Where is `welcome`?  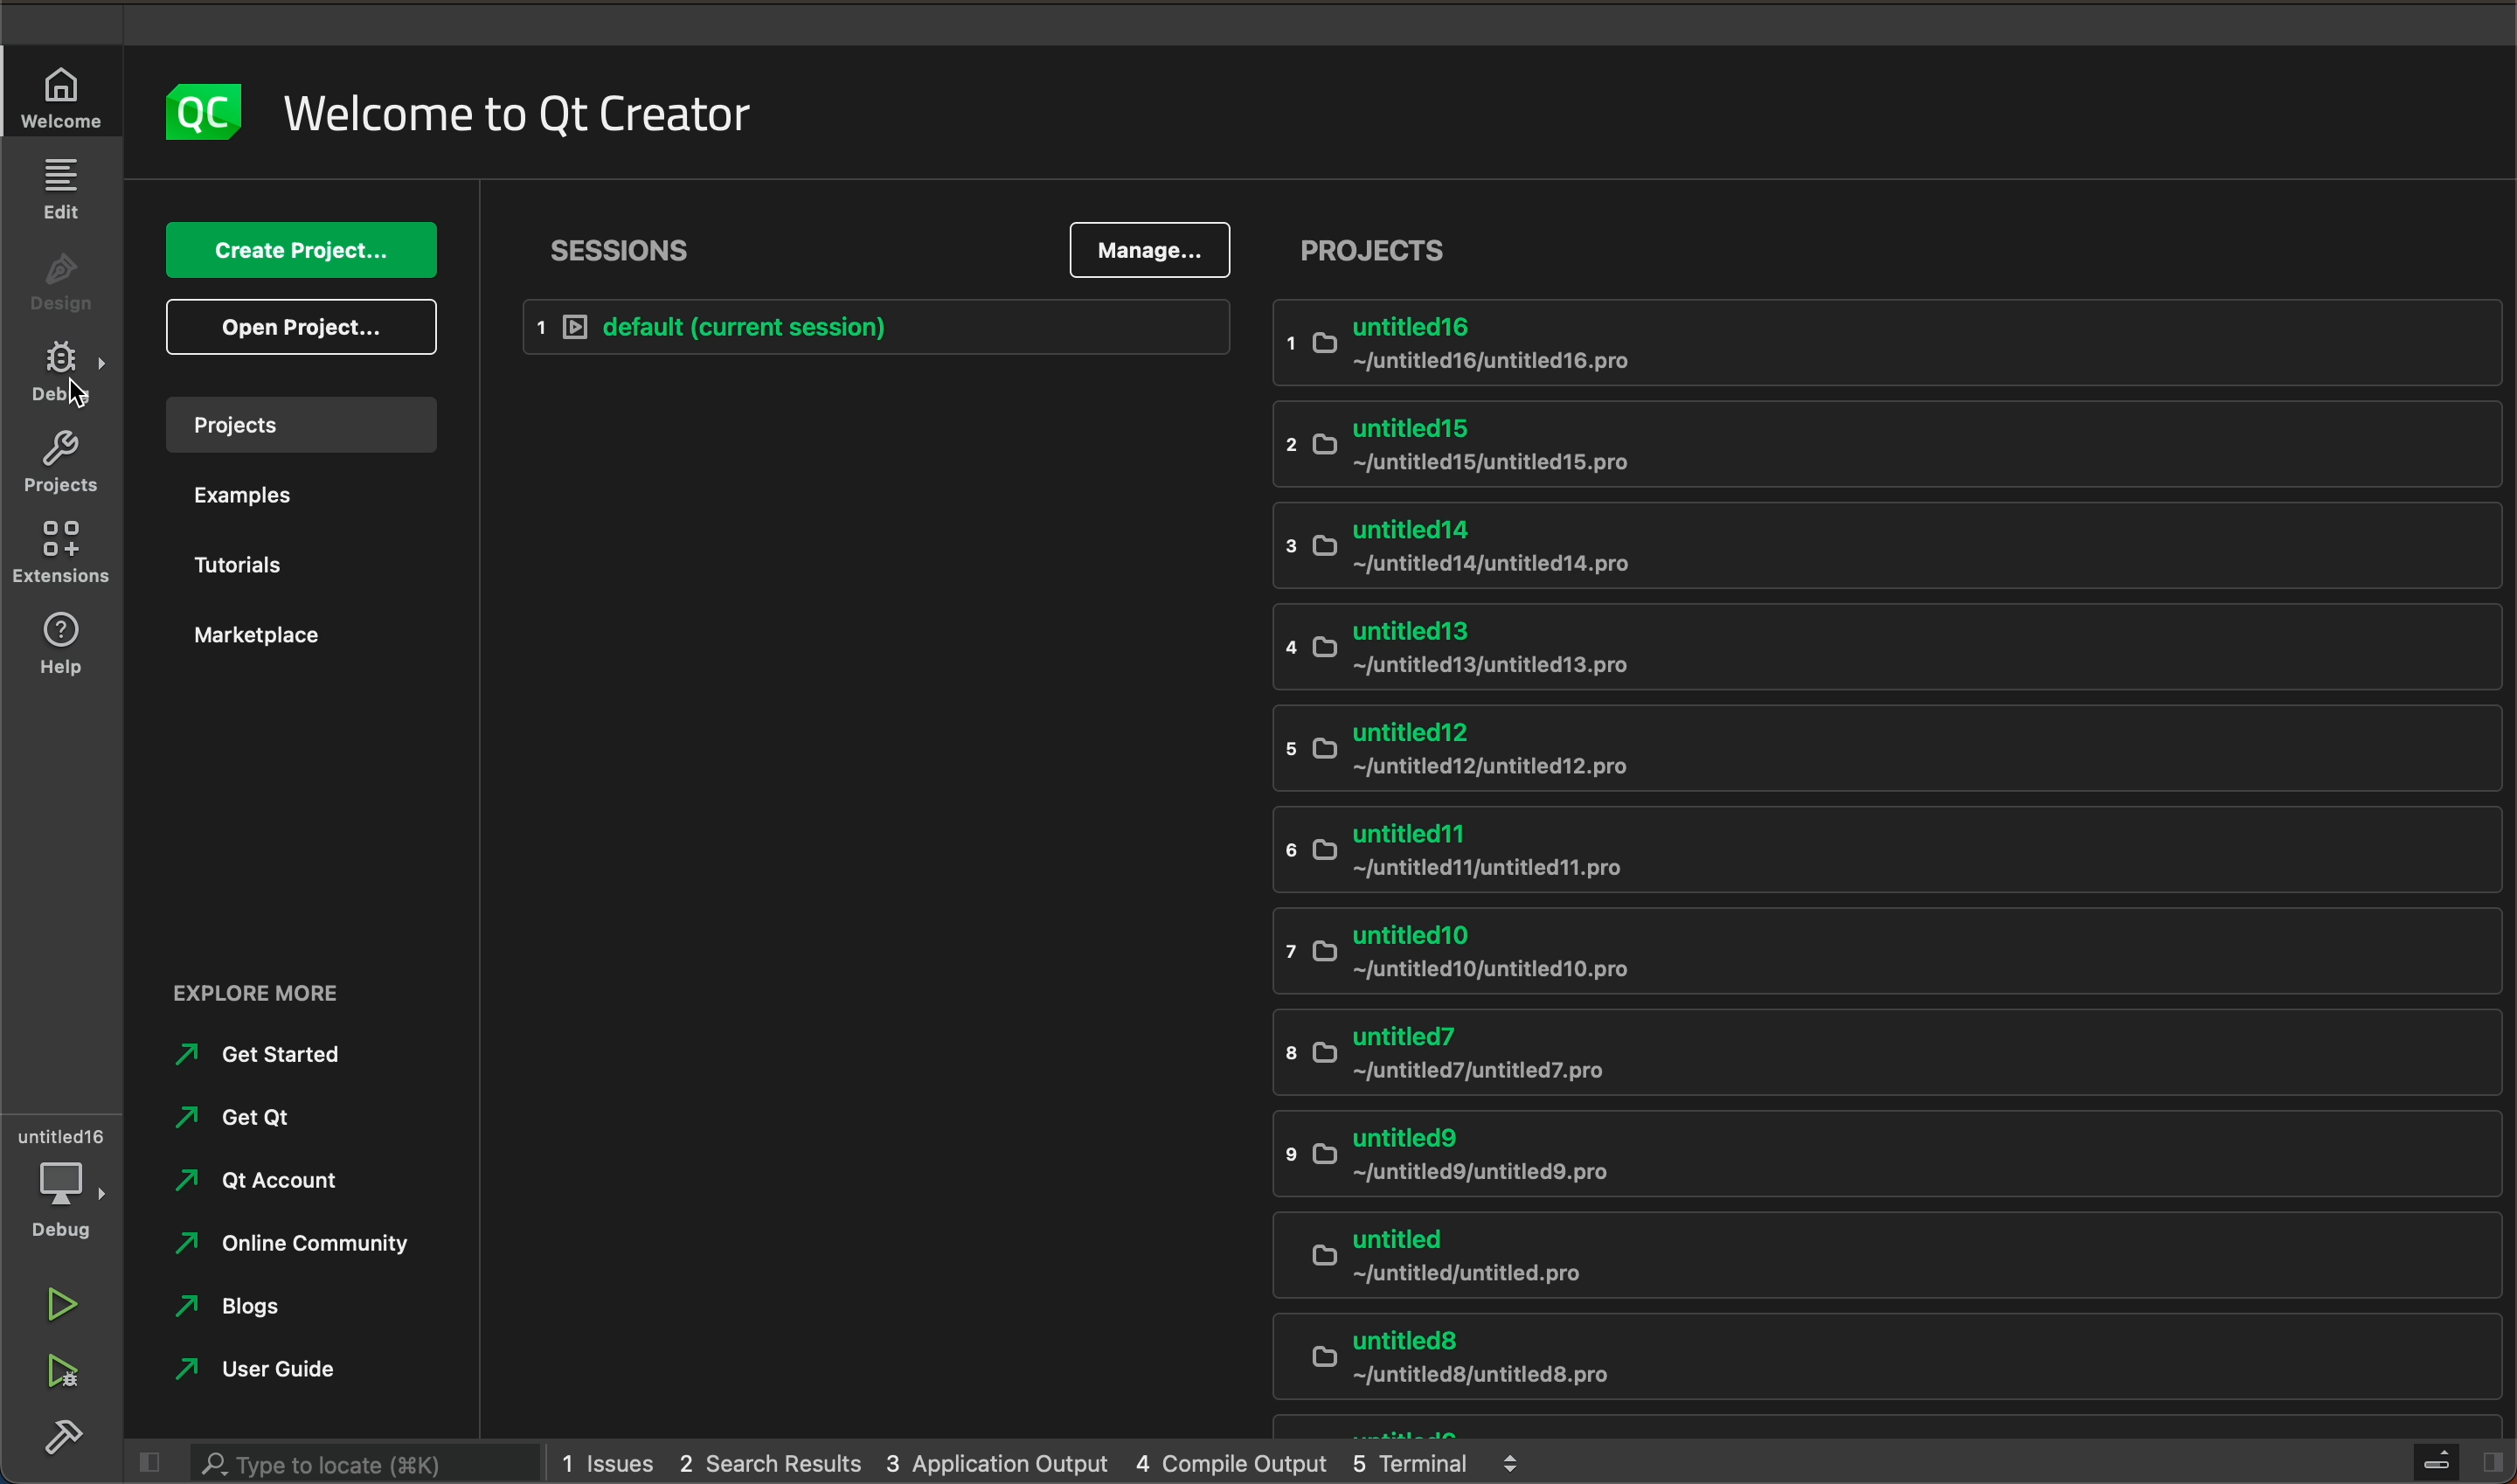
welcome is located at coordinates (68, 94).